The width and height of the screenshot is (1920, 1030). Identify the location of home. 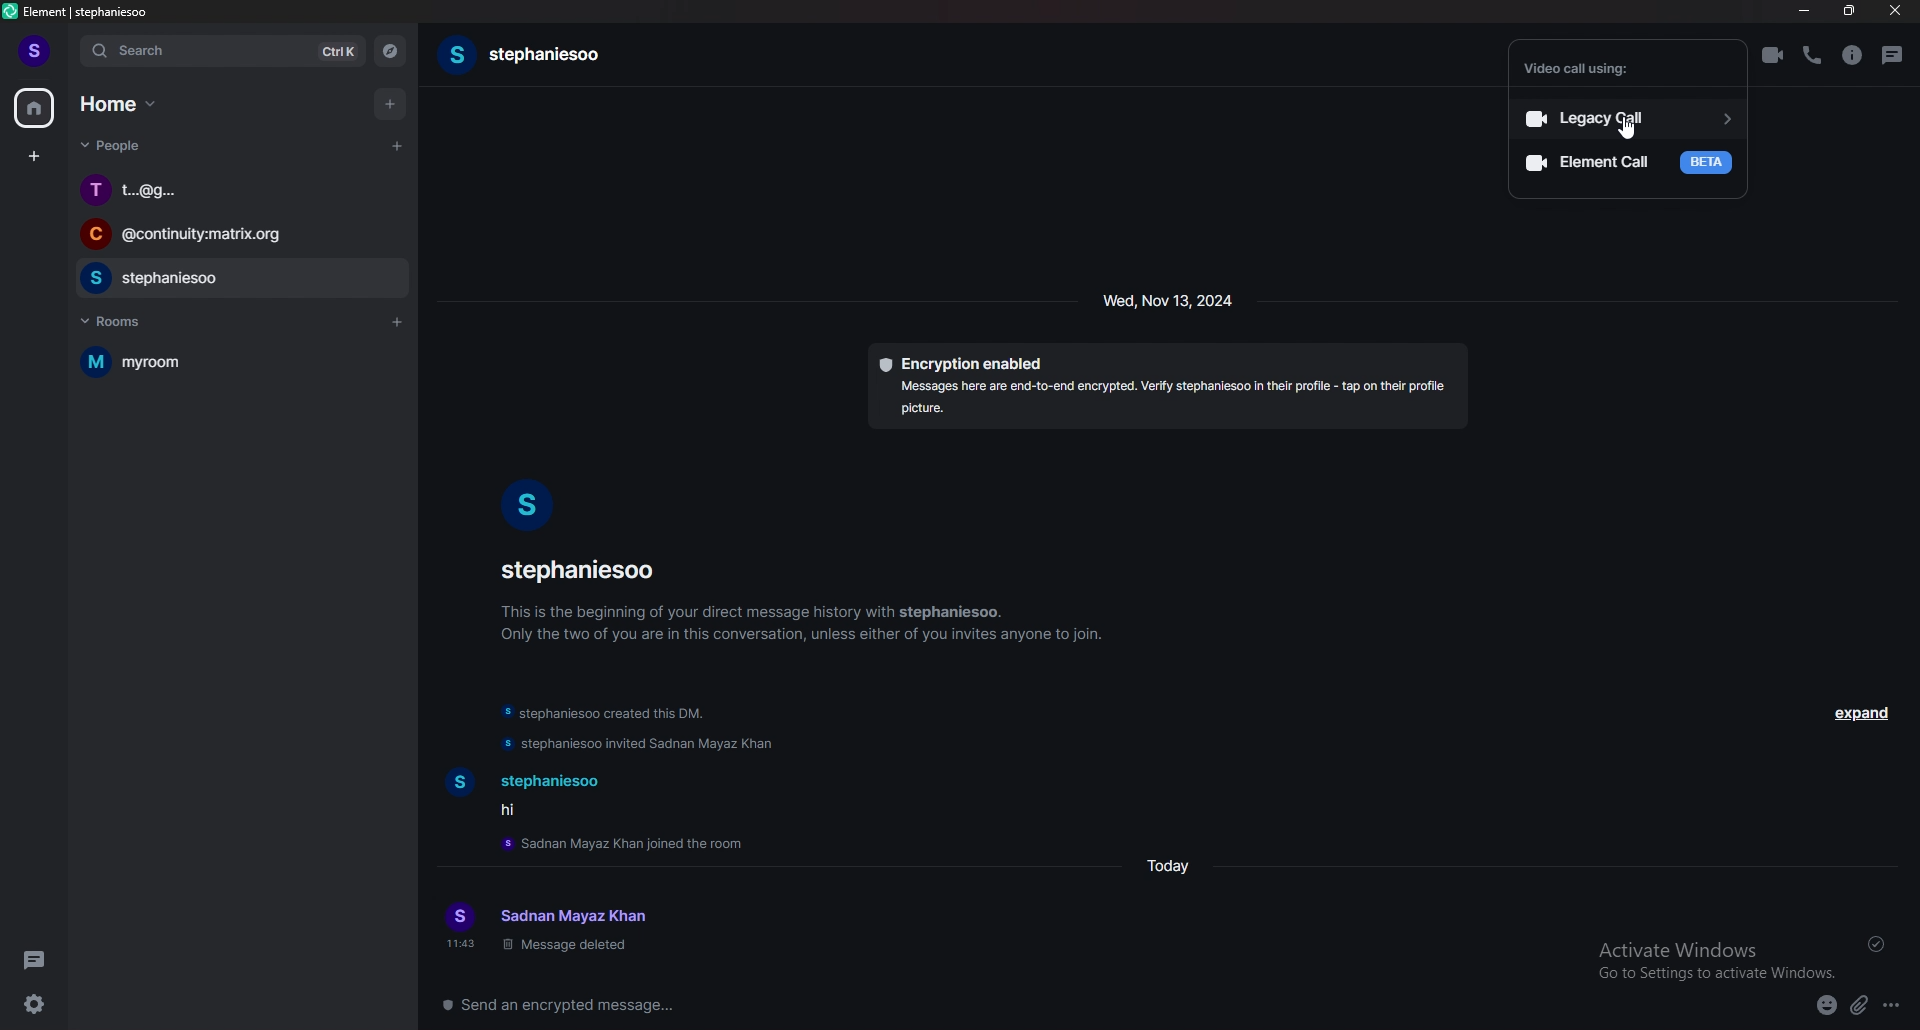
(36, 108).